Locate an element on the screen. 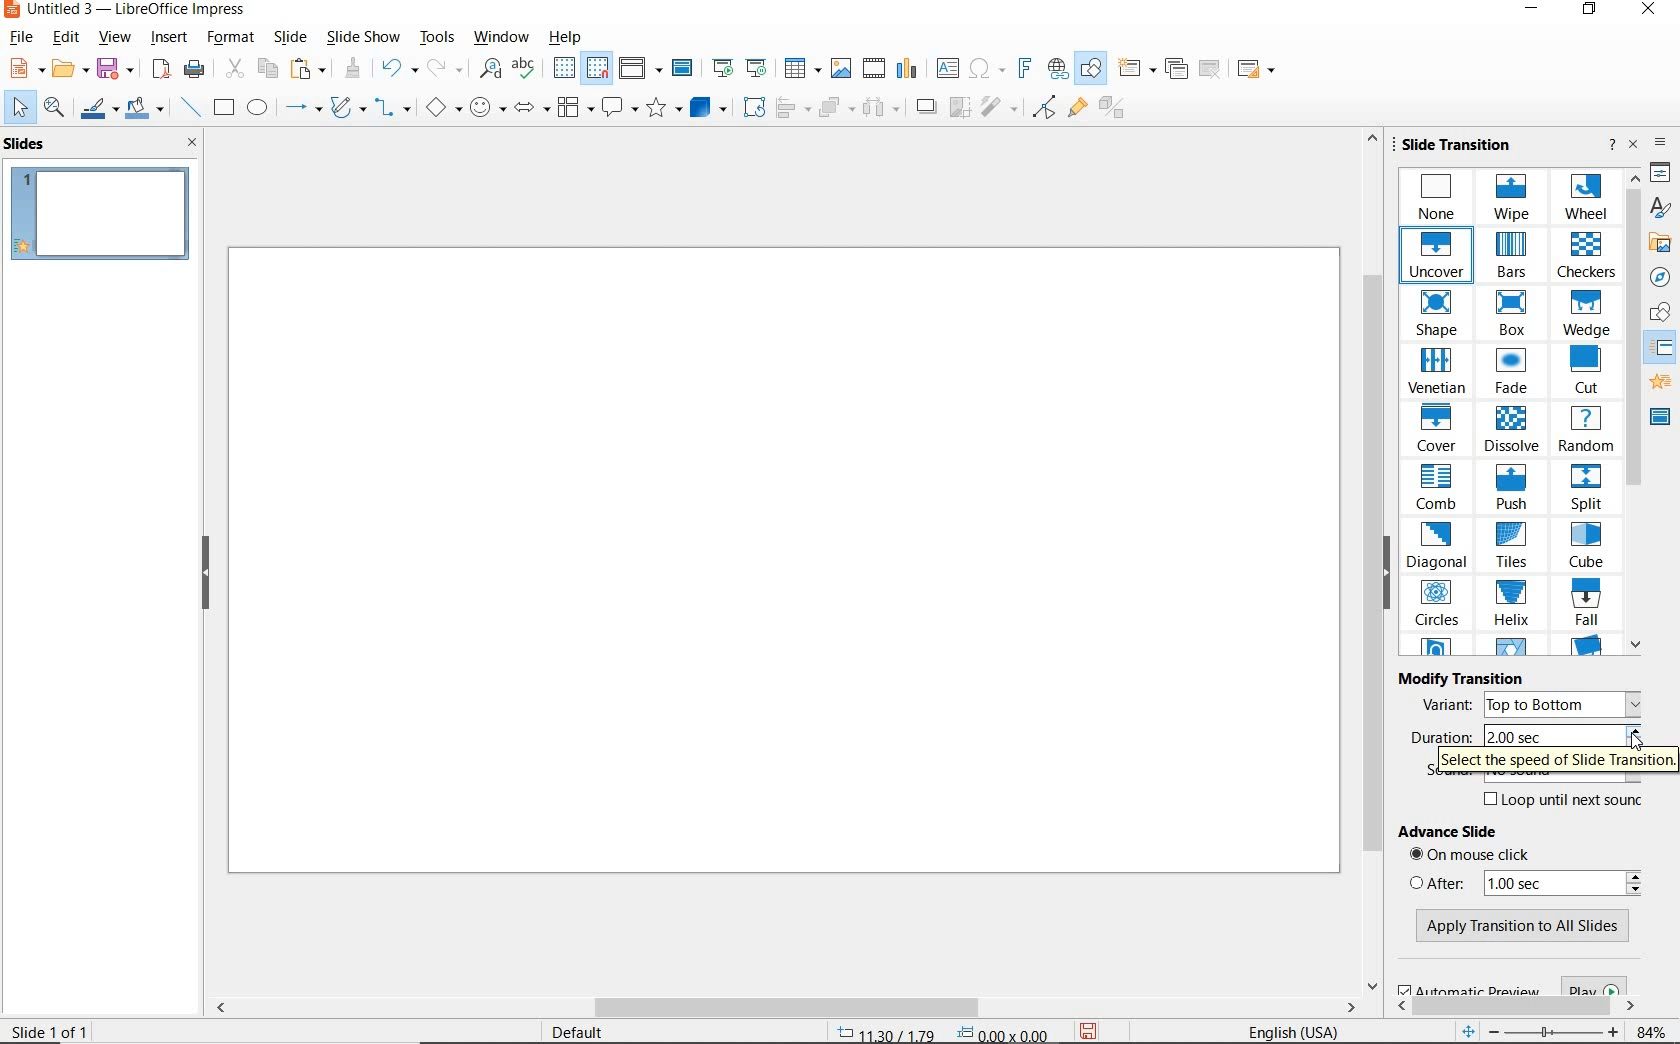 This screenshot has width=1680, height=1044. PROPERTIES is located at coordinates (1662, 173).